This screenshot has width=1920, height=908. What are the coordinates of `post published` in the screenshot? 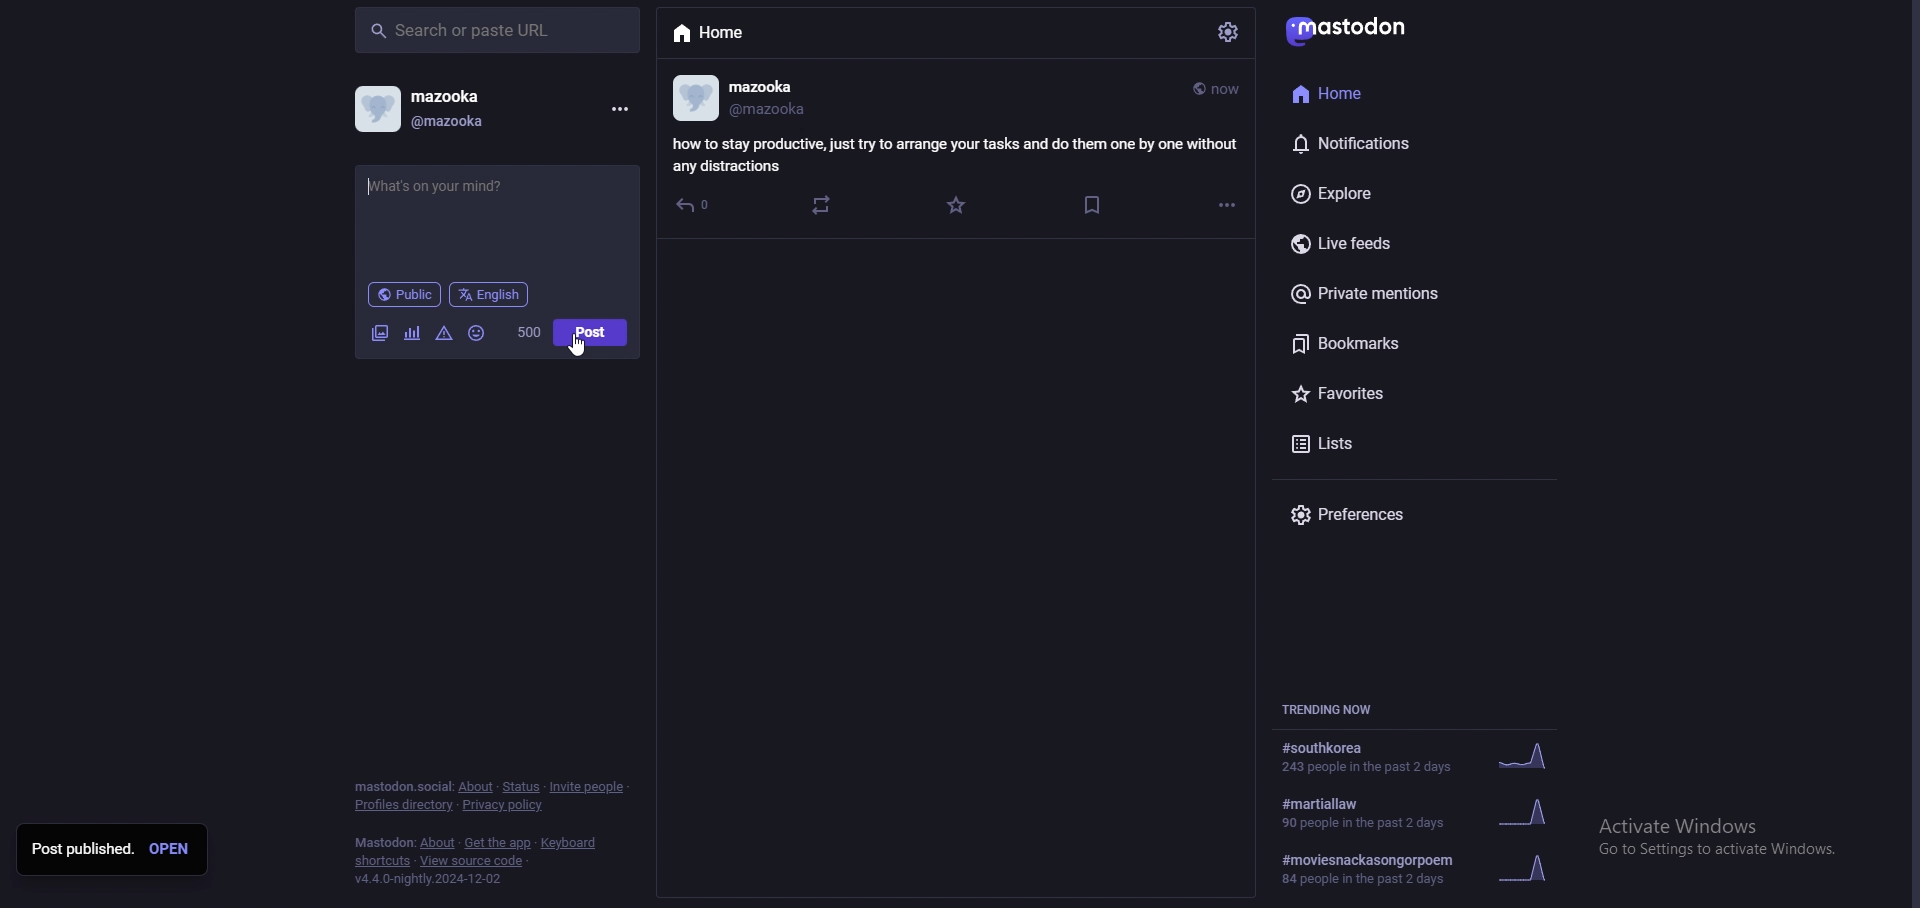 It's located at (82, 849).